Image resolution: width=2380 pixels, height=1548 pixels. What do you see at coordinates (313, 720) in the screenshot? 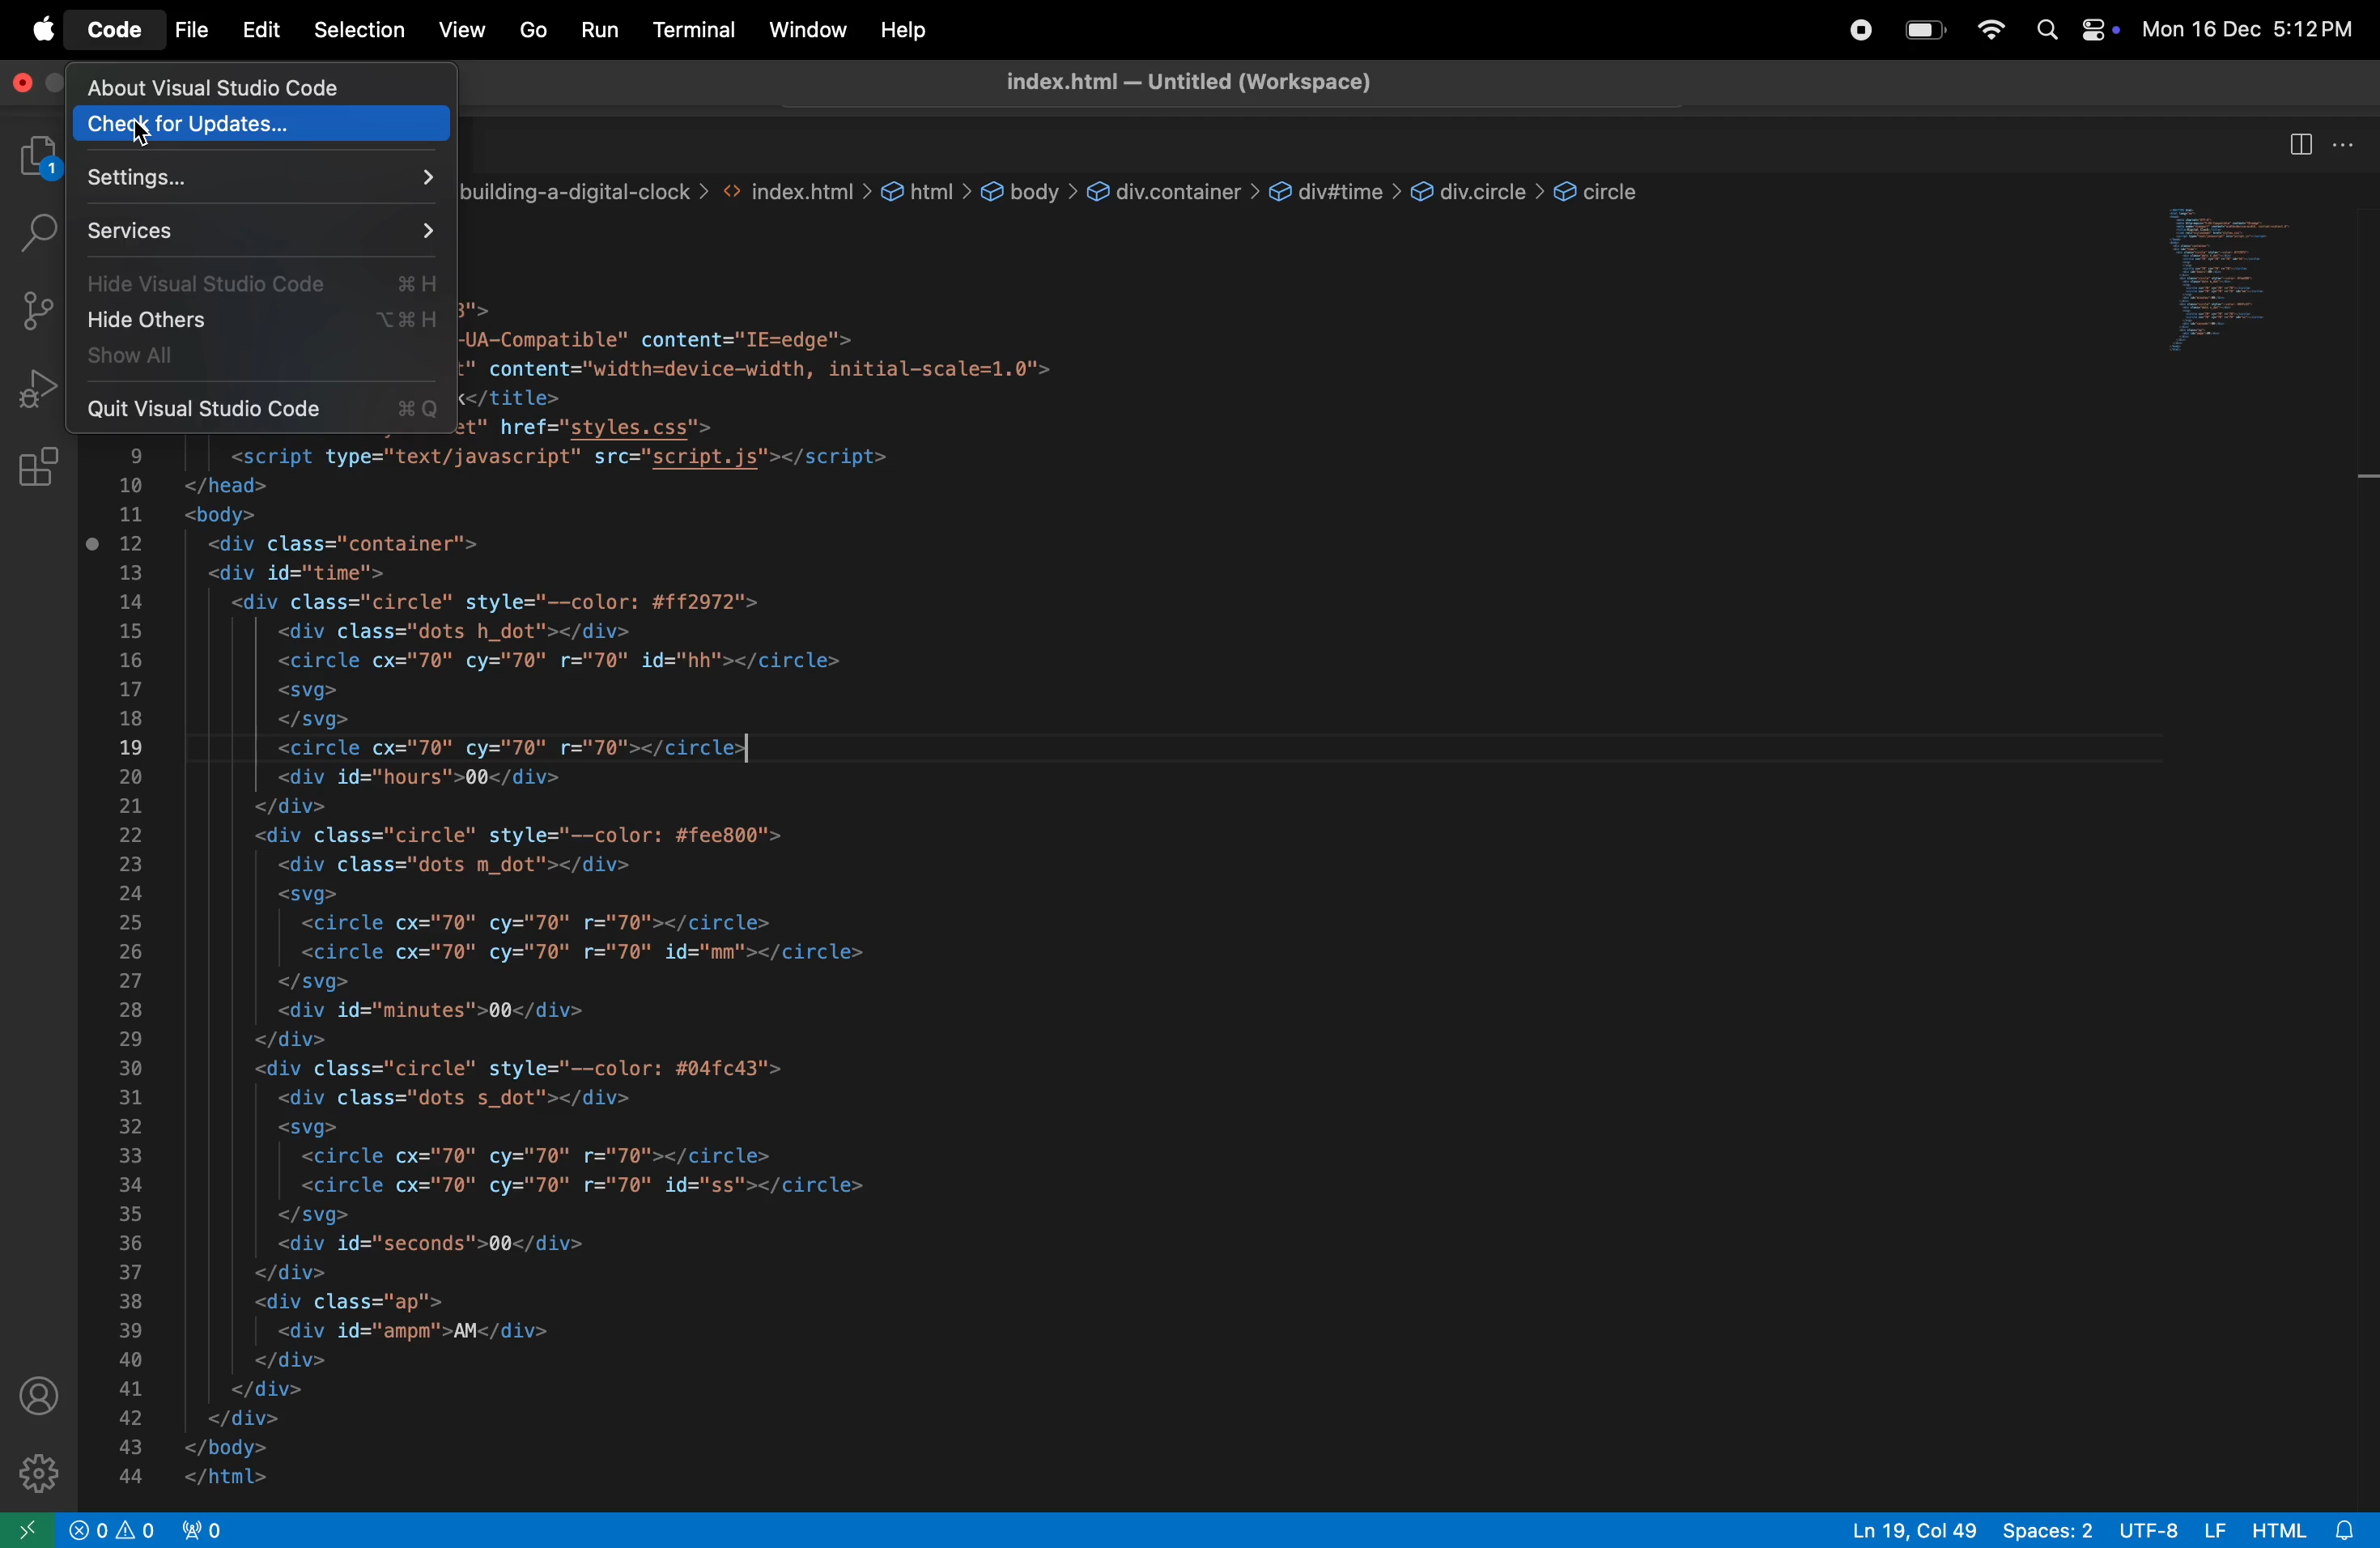
I see `| </svg>` at bounding box center [313, 720].